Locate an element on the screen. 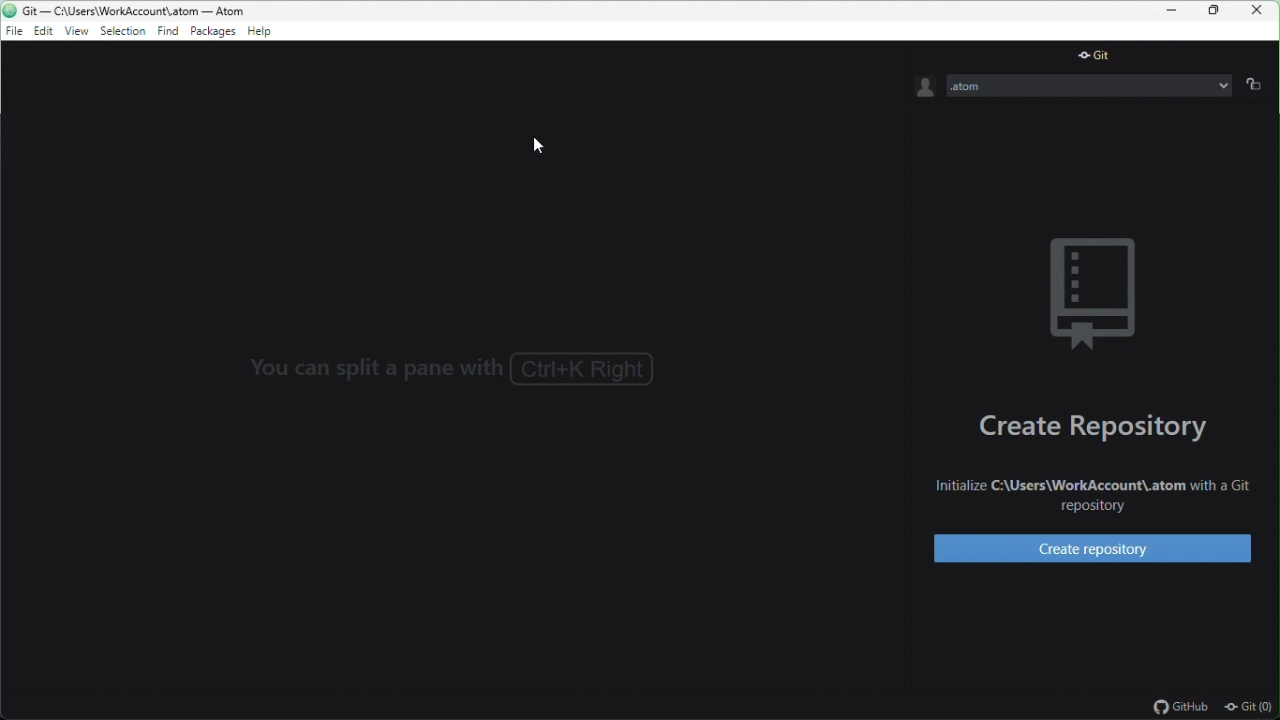 The width and height of the screenshot is (1280, 720). view is located at coordinates (79, 32).